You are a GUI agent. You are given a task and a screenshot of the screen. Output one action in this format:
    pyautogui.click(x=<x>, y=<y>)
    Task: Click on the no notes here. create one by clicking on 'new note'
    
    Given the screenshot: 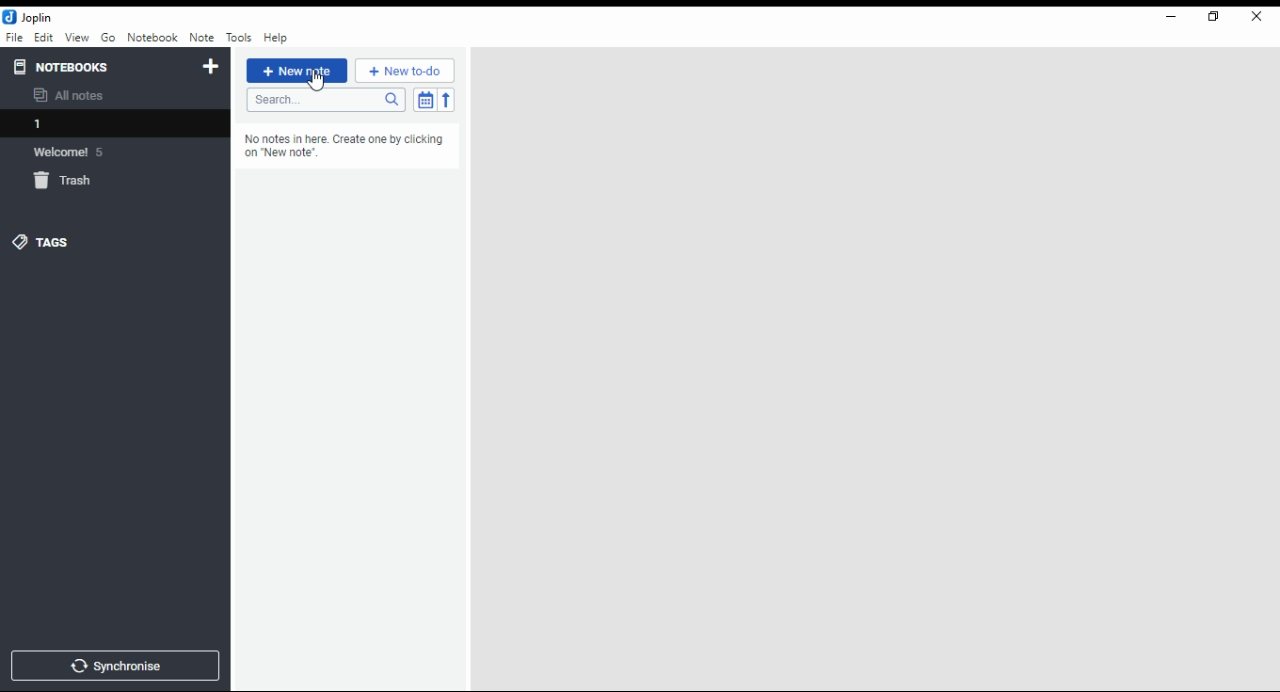 What is the action you would take?
    pyautogui.click(x=353, y=146)
    